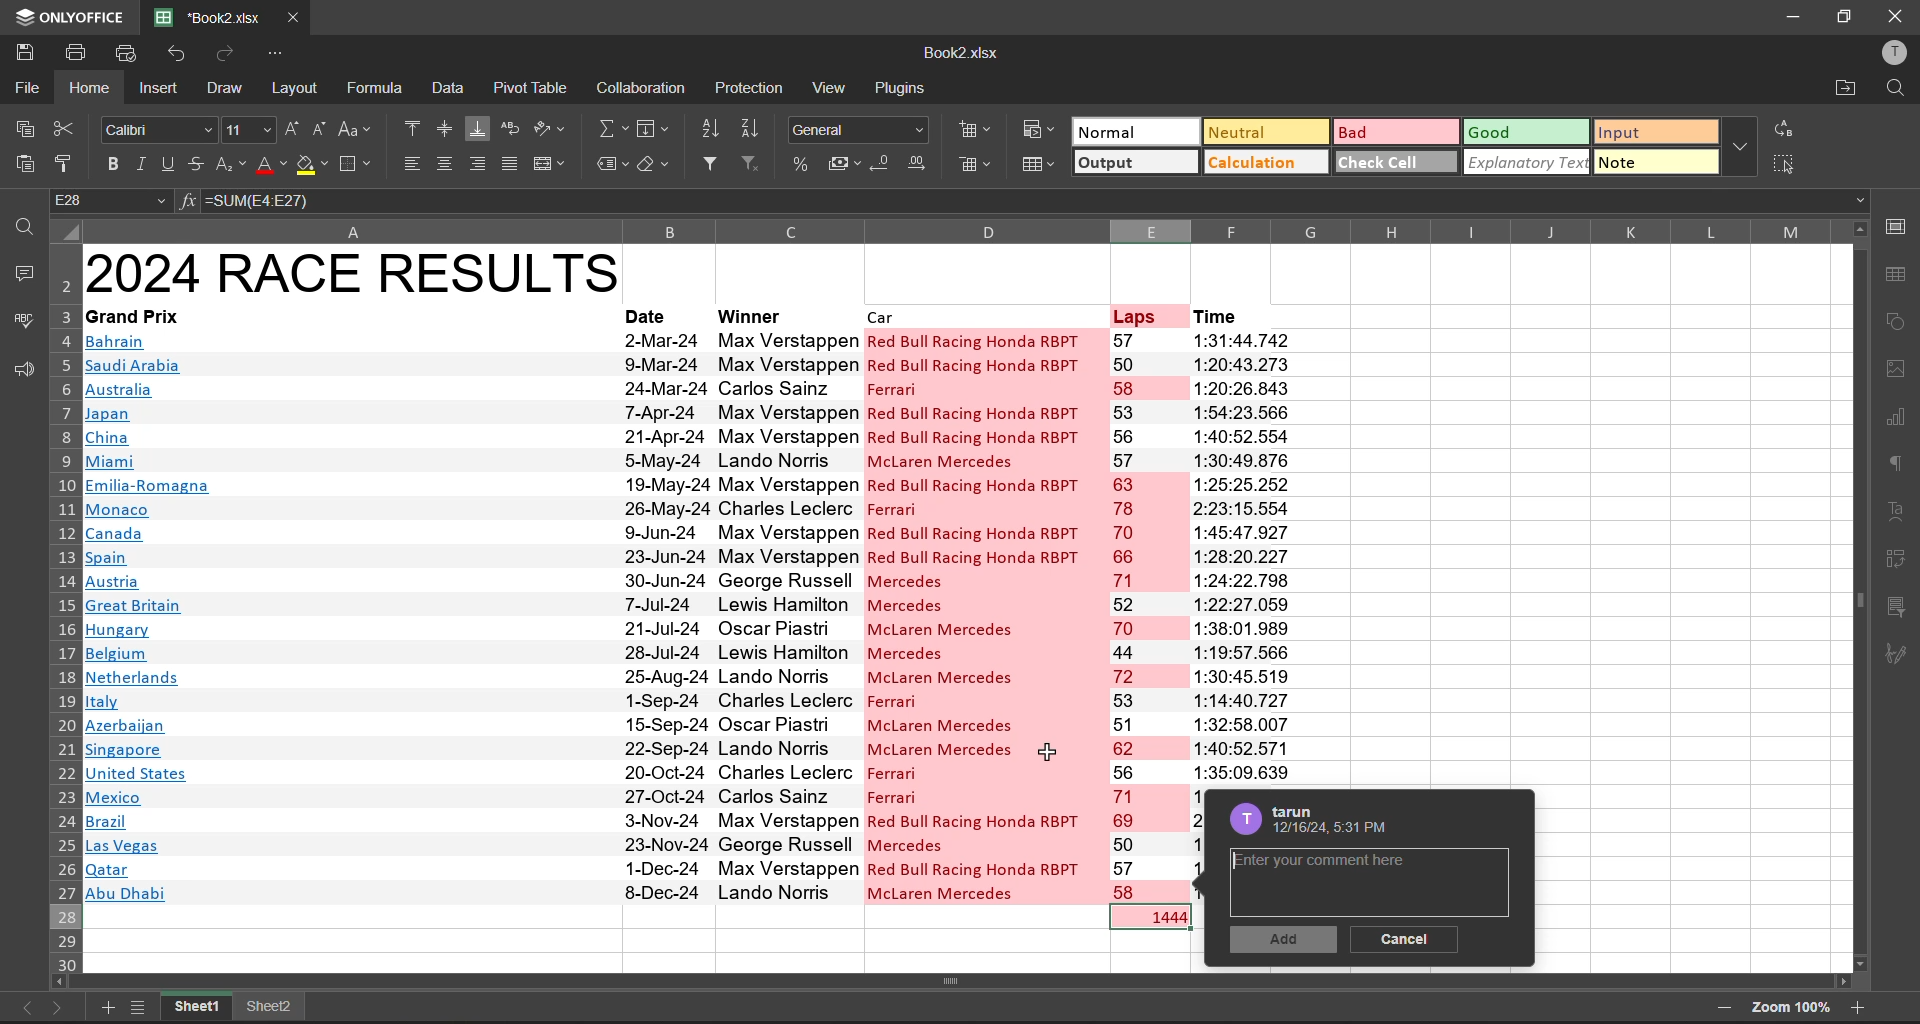  Describe the element at coordinates (833, 89) in the screenshot. I see `view` at that location.